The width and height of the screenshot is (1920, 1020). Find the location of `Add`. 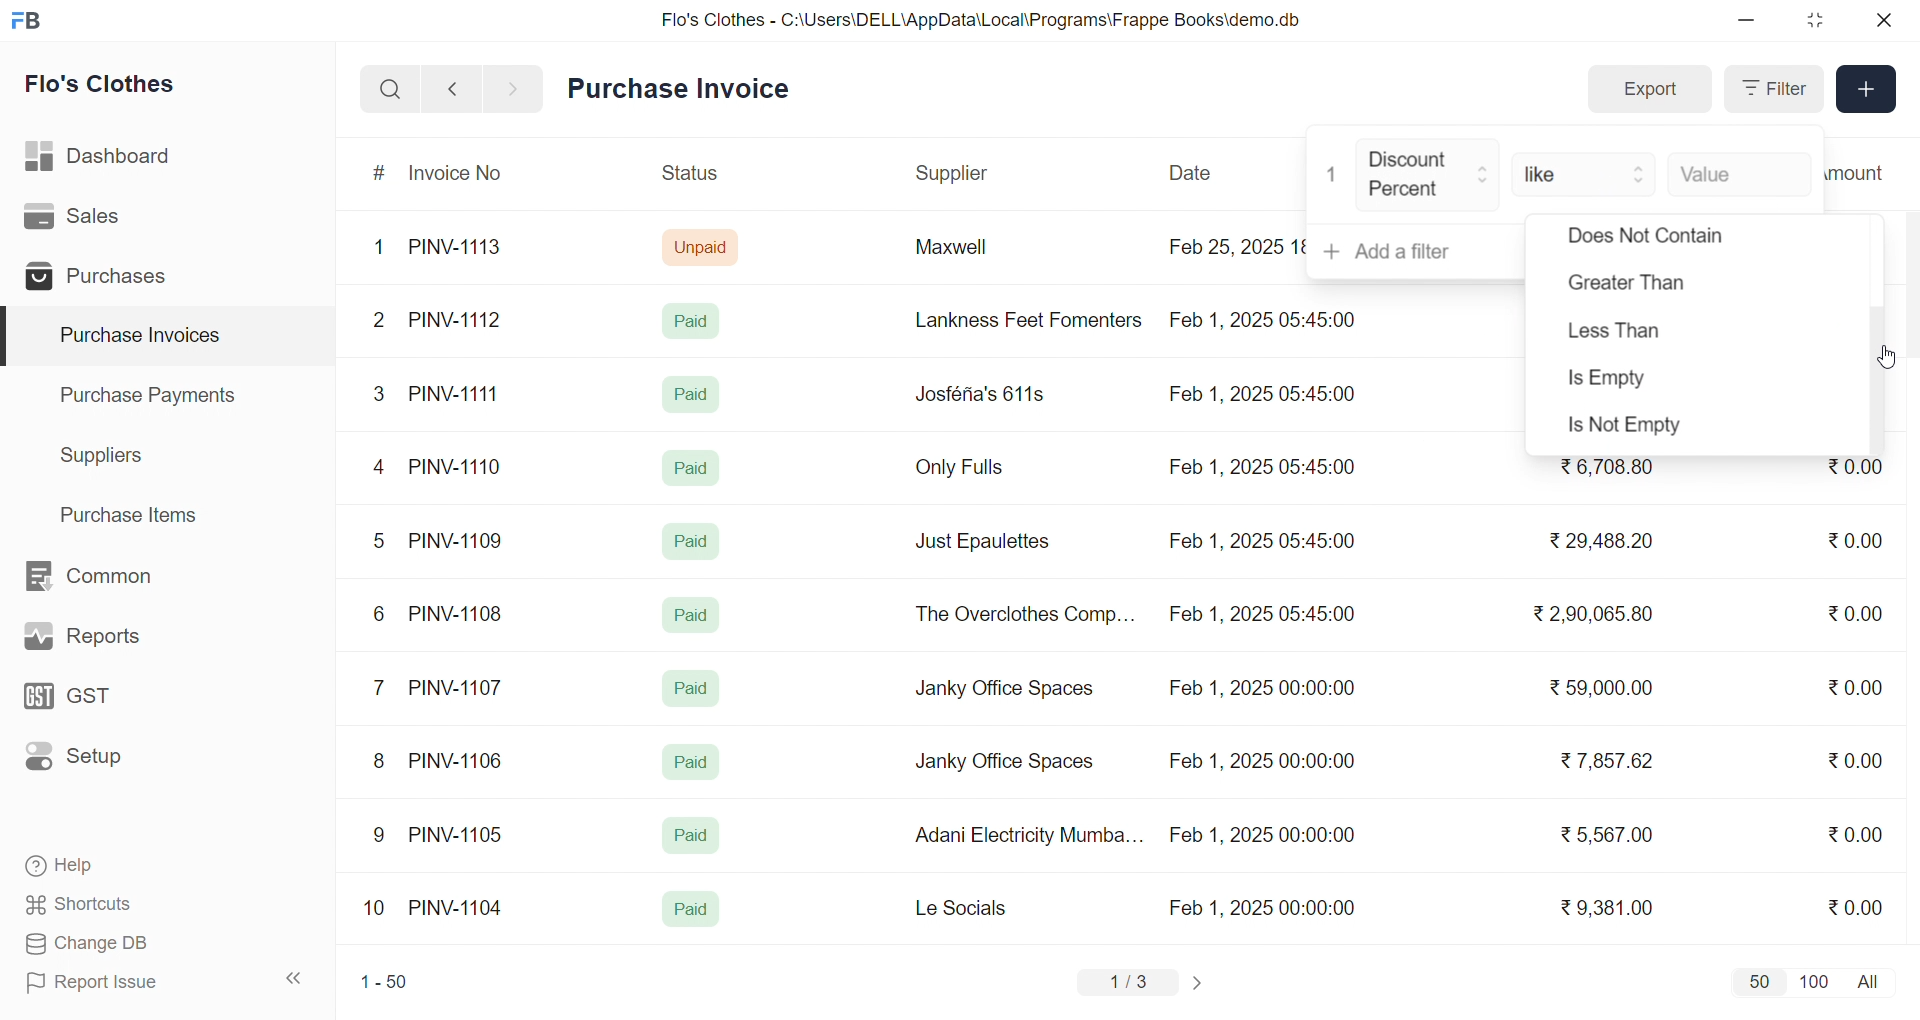

Add is located at coordinates (1867, 90).